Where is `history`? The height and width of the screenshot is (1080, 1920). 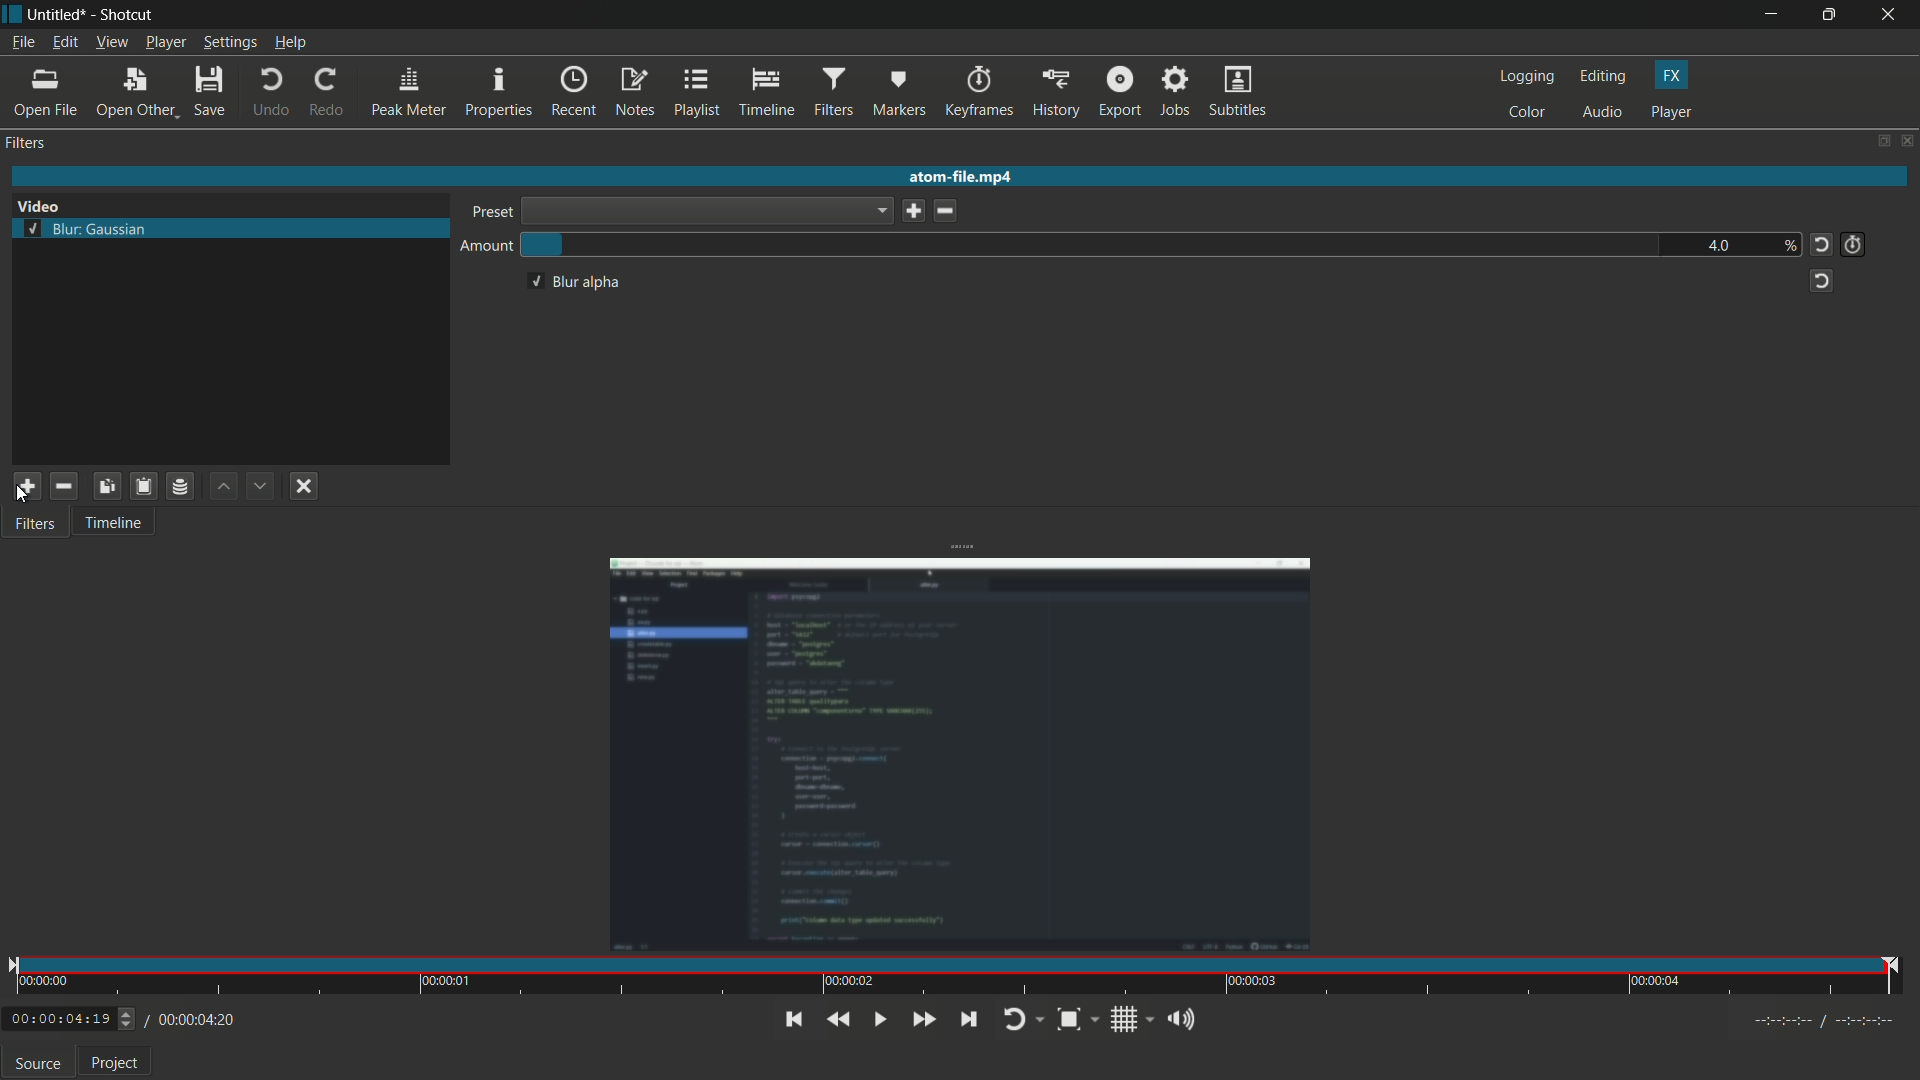 history is located at coordinates (1055, 93).